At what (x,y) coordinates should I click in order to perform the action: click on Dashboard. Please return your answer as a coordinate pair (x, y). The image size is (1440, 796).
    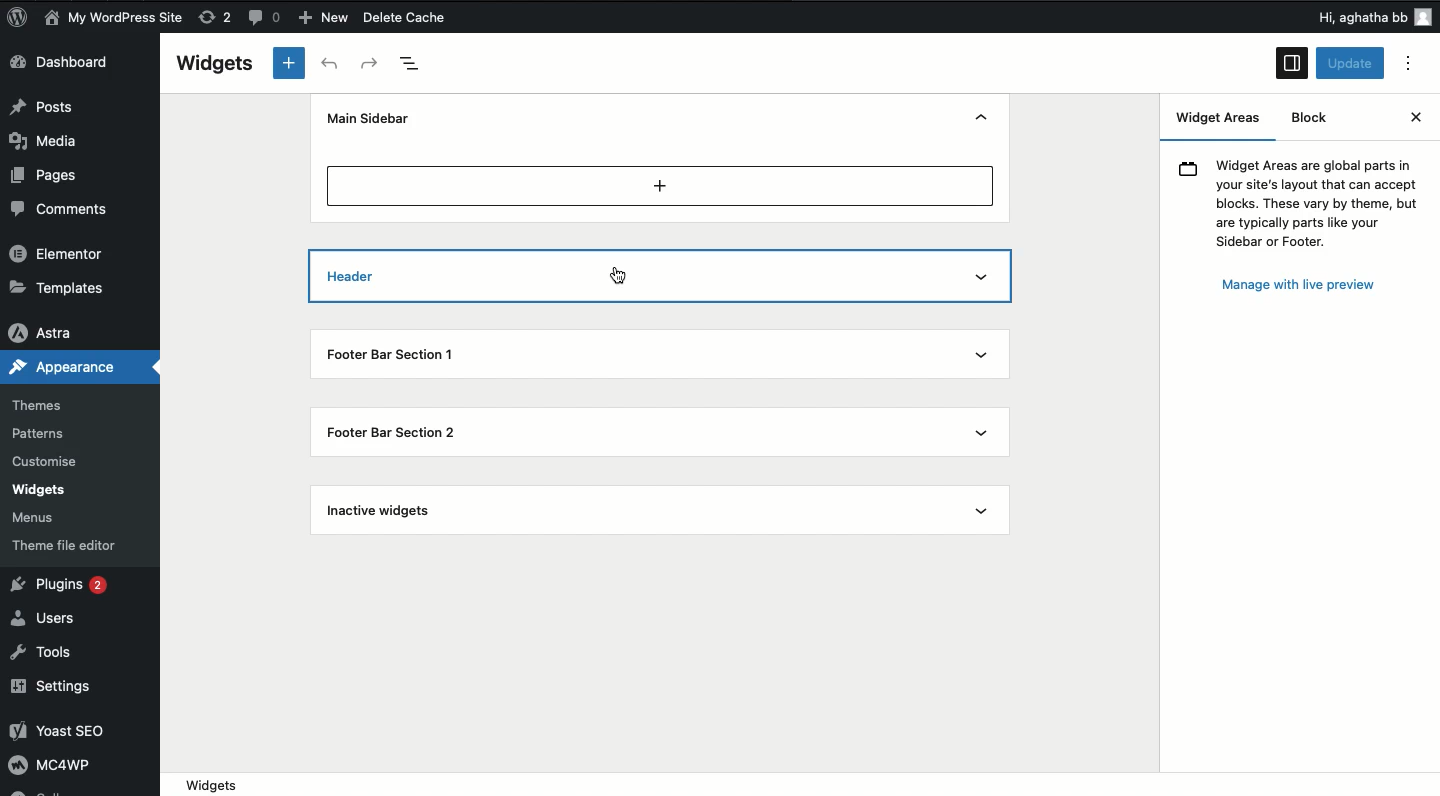
    Looking at the image, I should click on (74, 64).